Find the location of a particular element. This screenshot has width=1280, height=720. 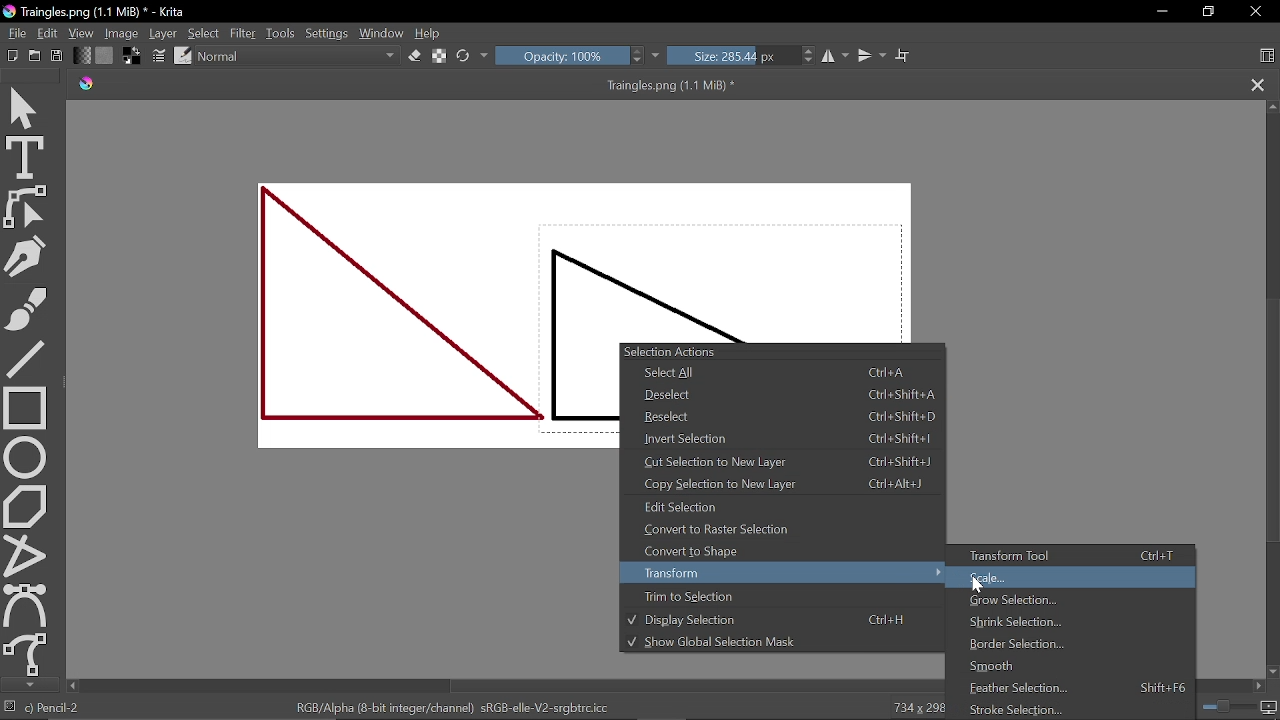

Save is located at coordinates (58, 56).